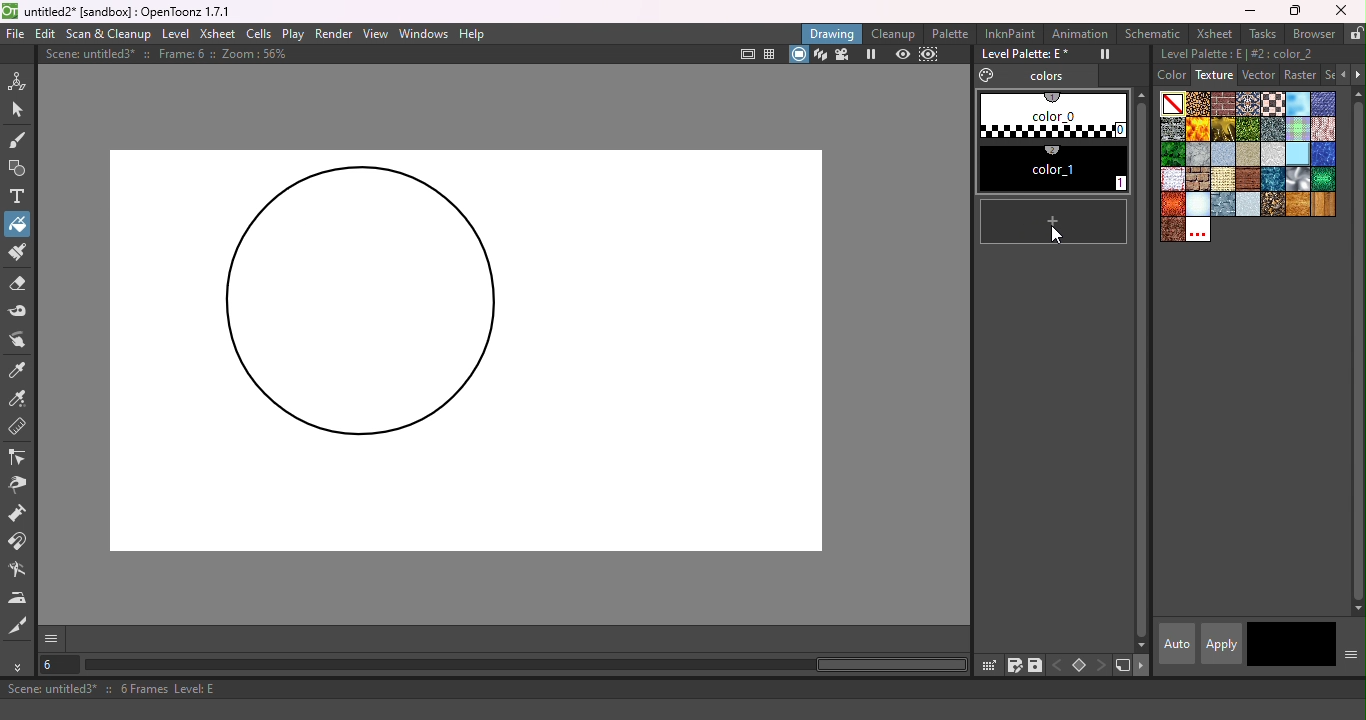  Describe the element at coordinates (21, 339) in the screenshot. I see `Finger tool` at that location.